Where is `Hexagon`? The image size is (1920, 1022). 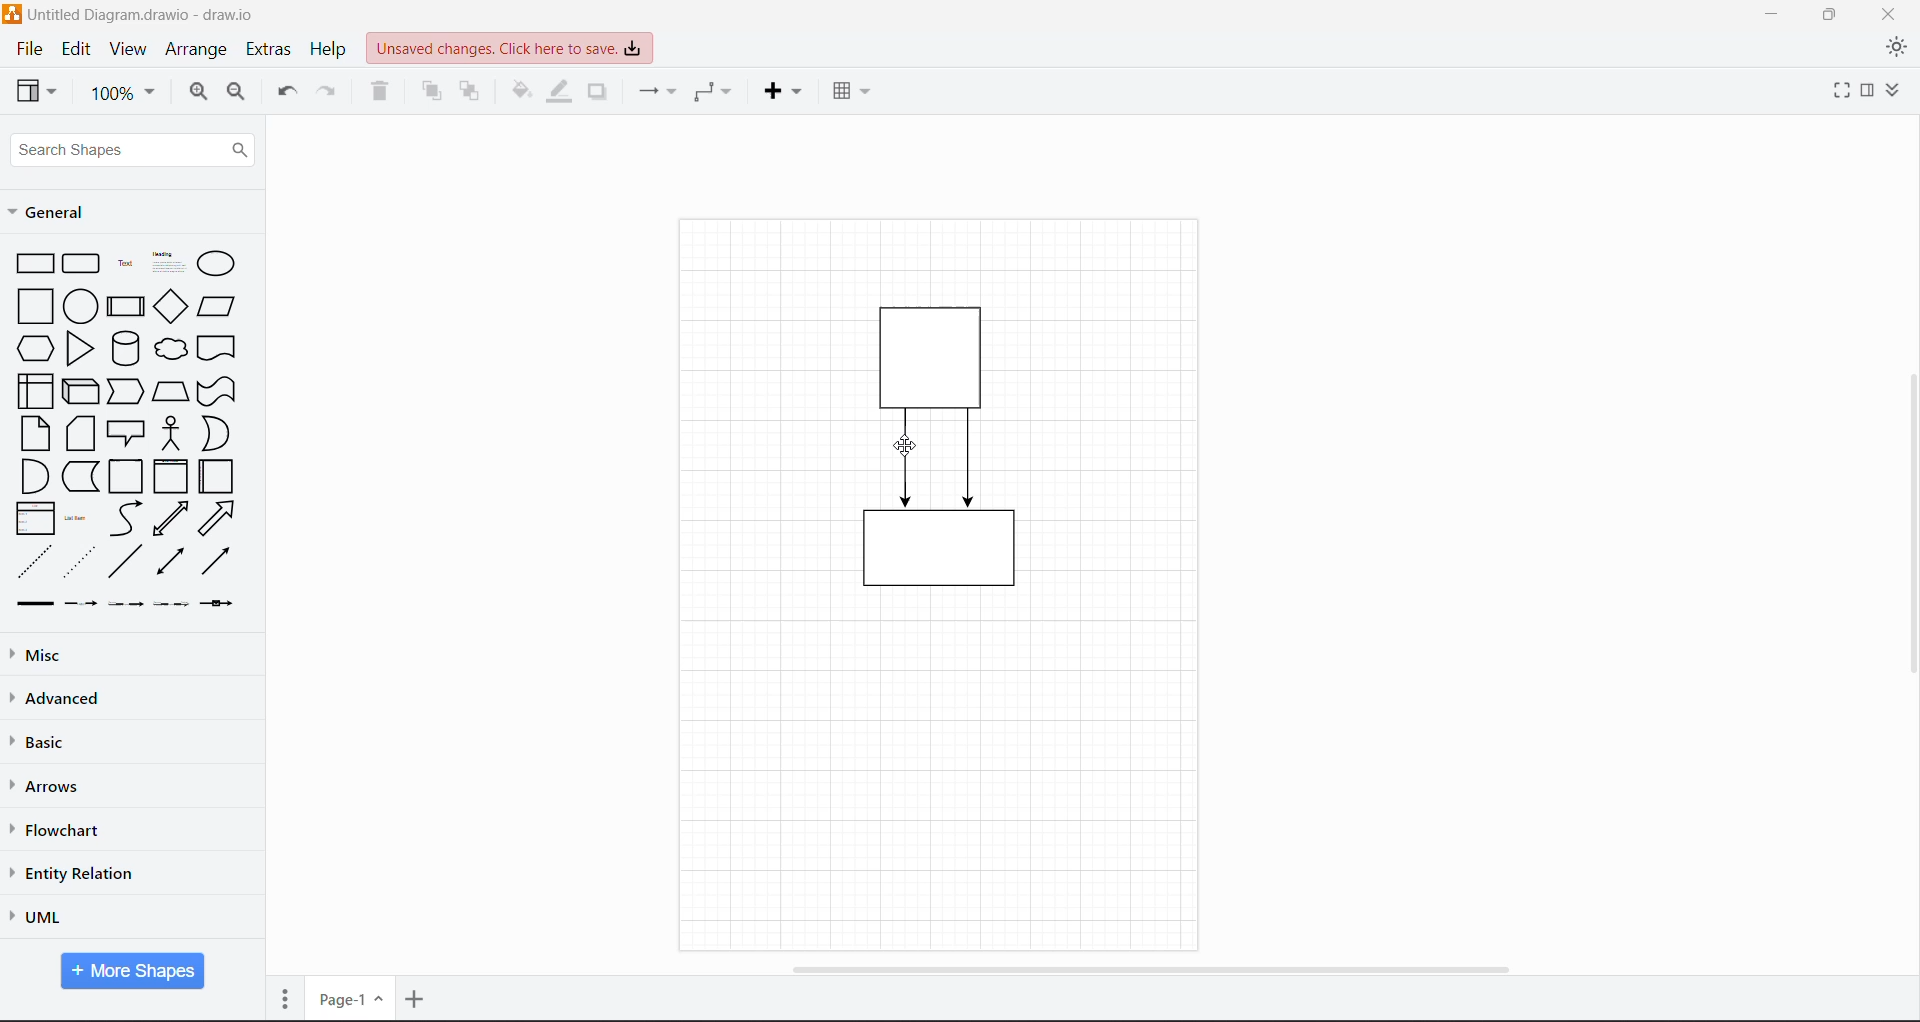
Hexagon is located at coordinates (34, 347).